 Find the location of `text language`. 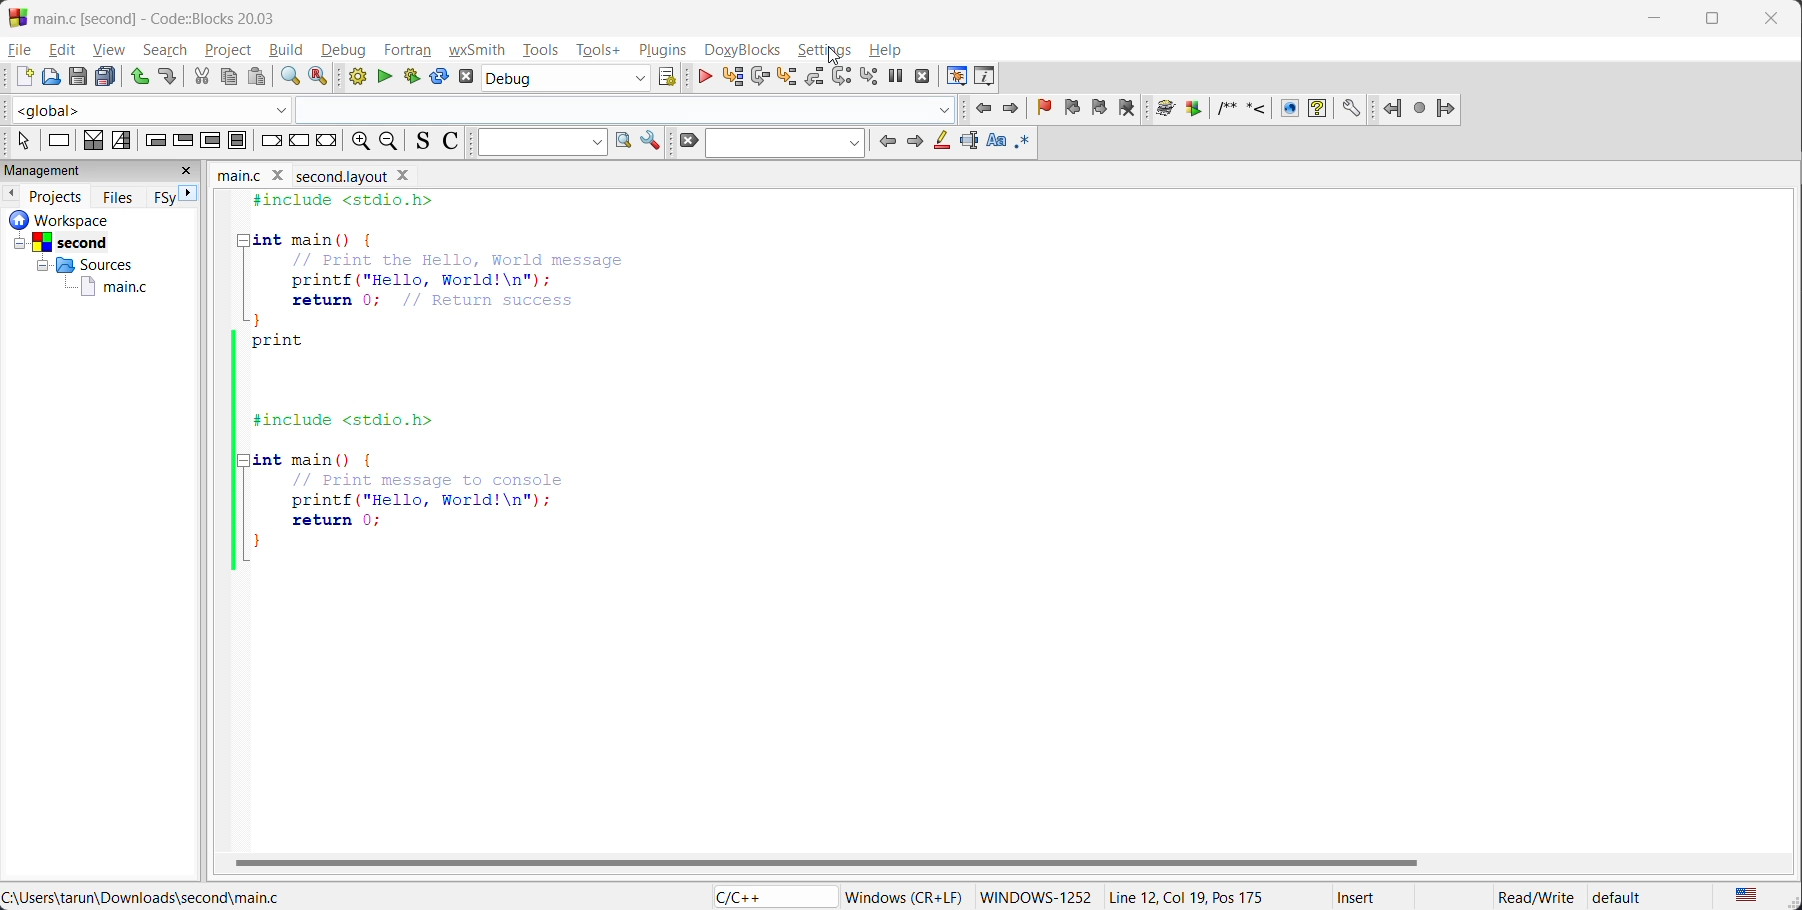

text language is located at coordinates (1746, 896).